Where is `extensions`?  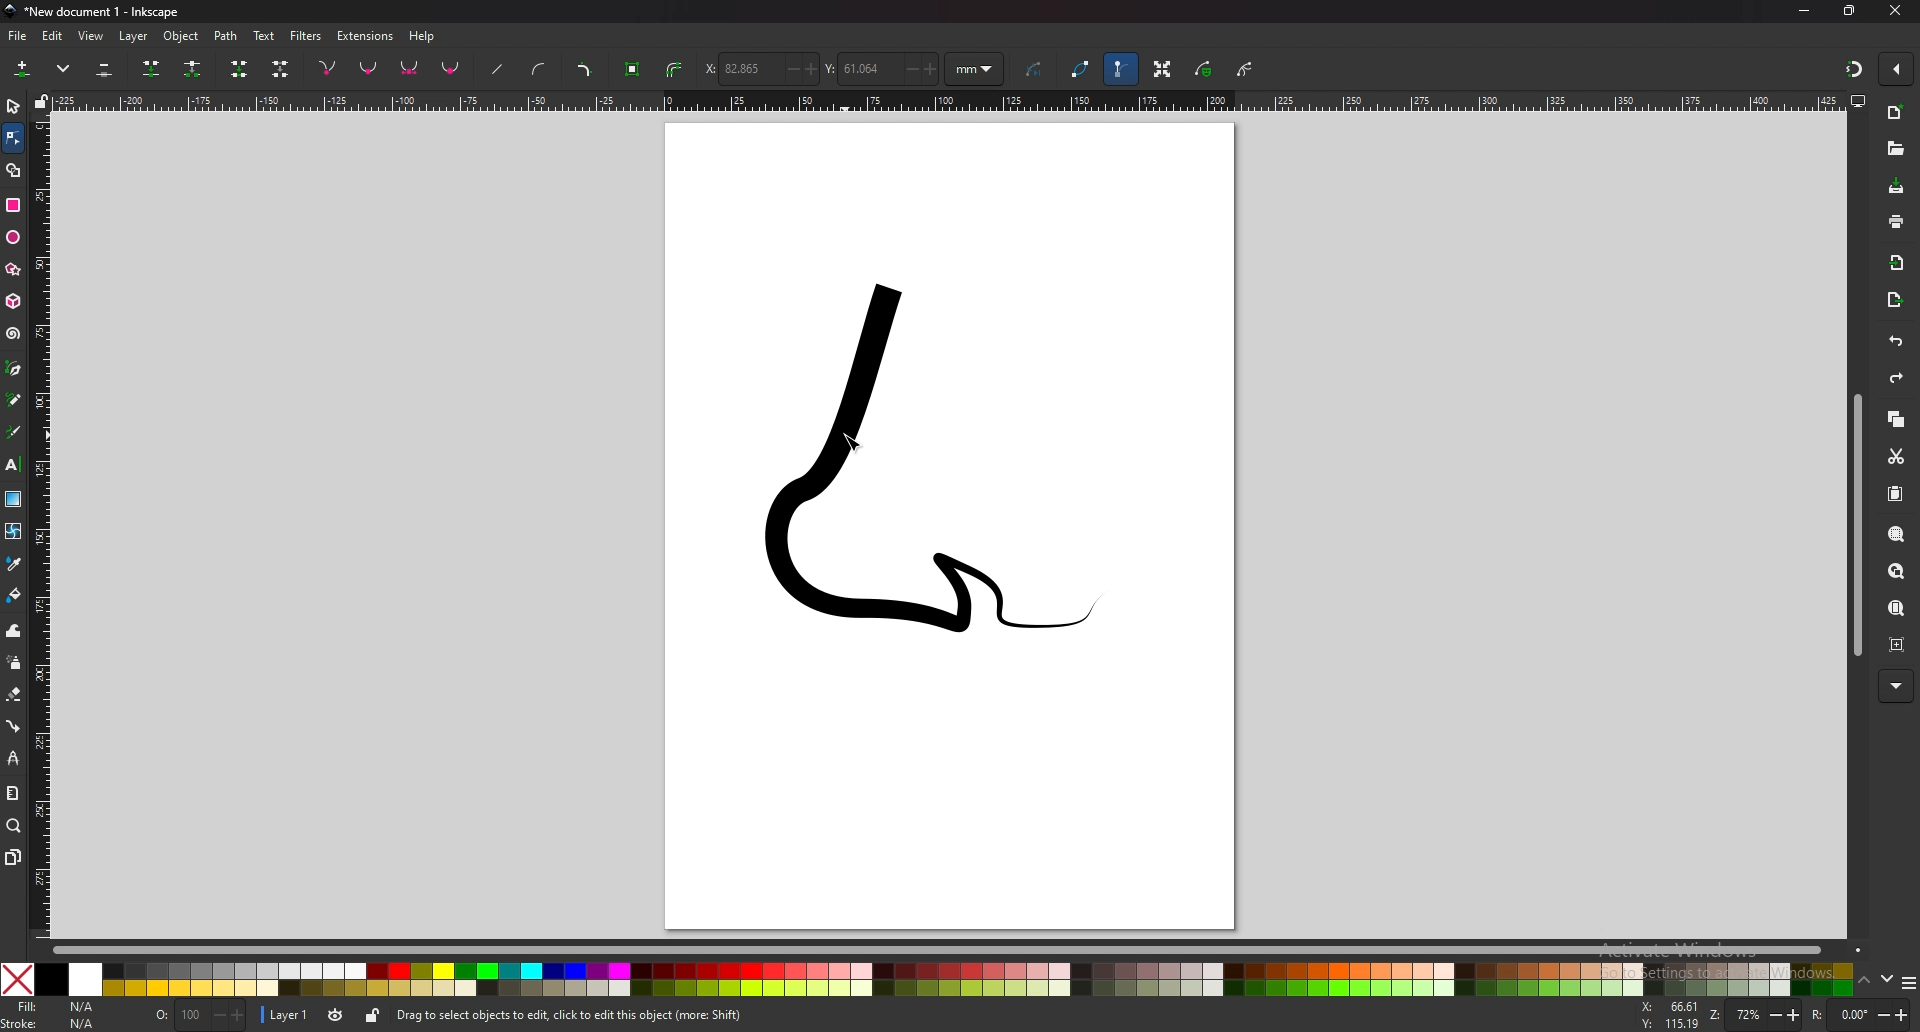 extensions is located at coordinates (366, 34).